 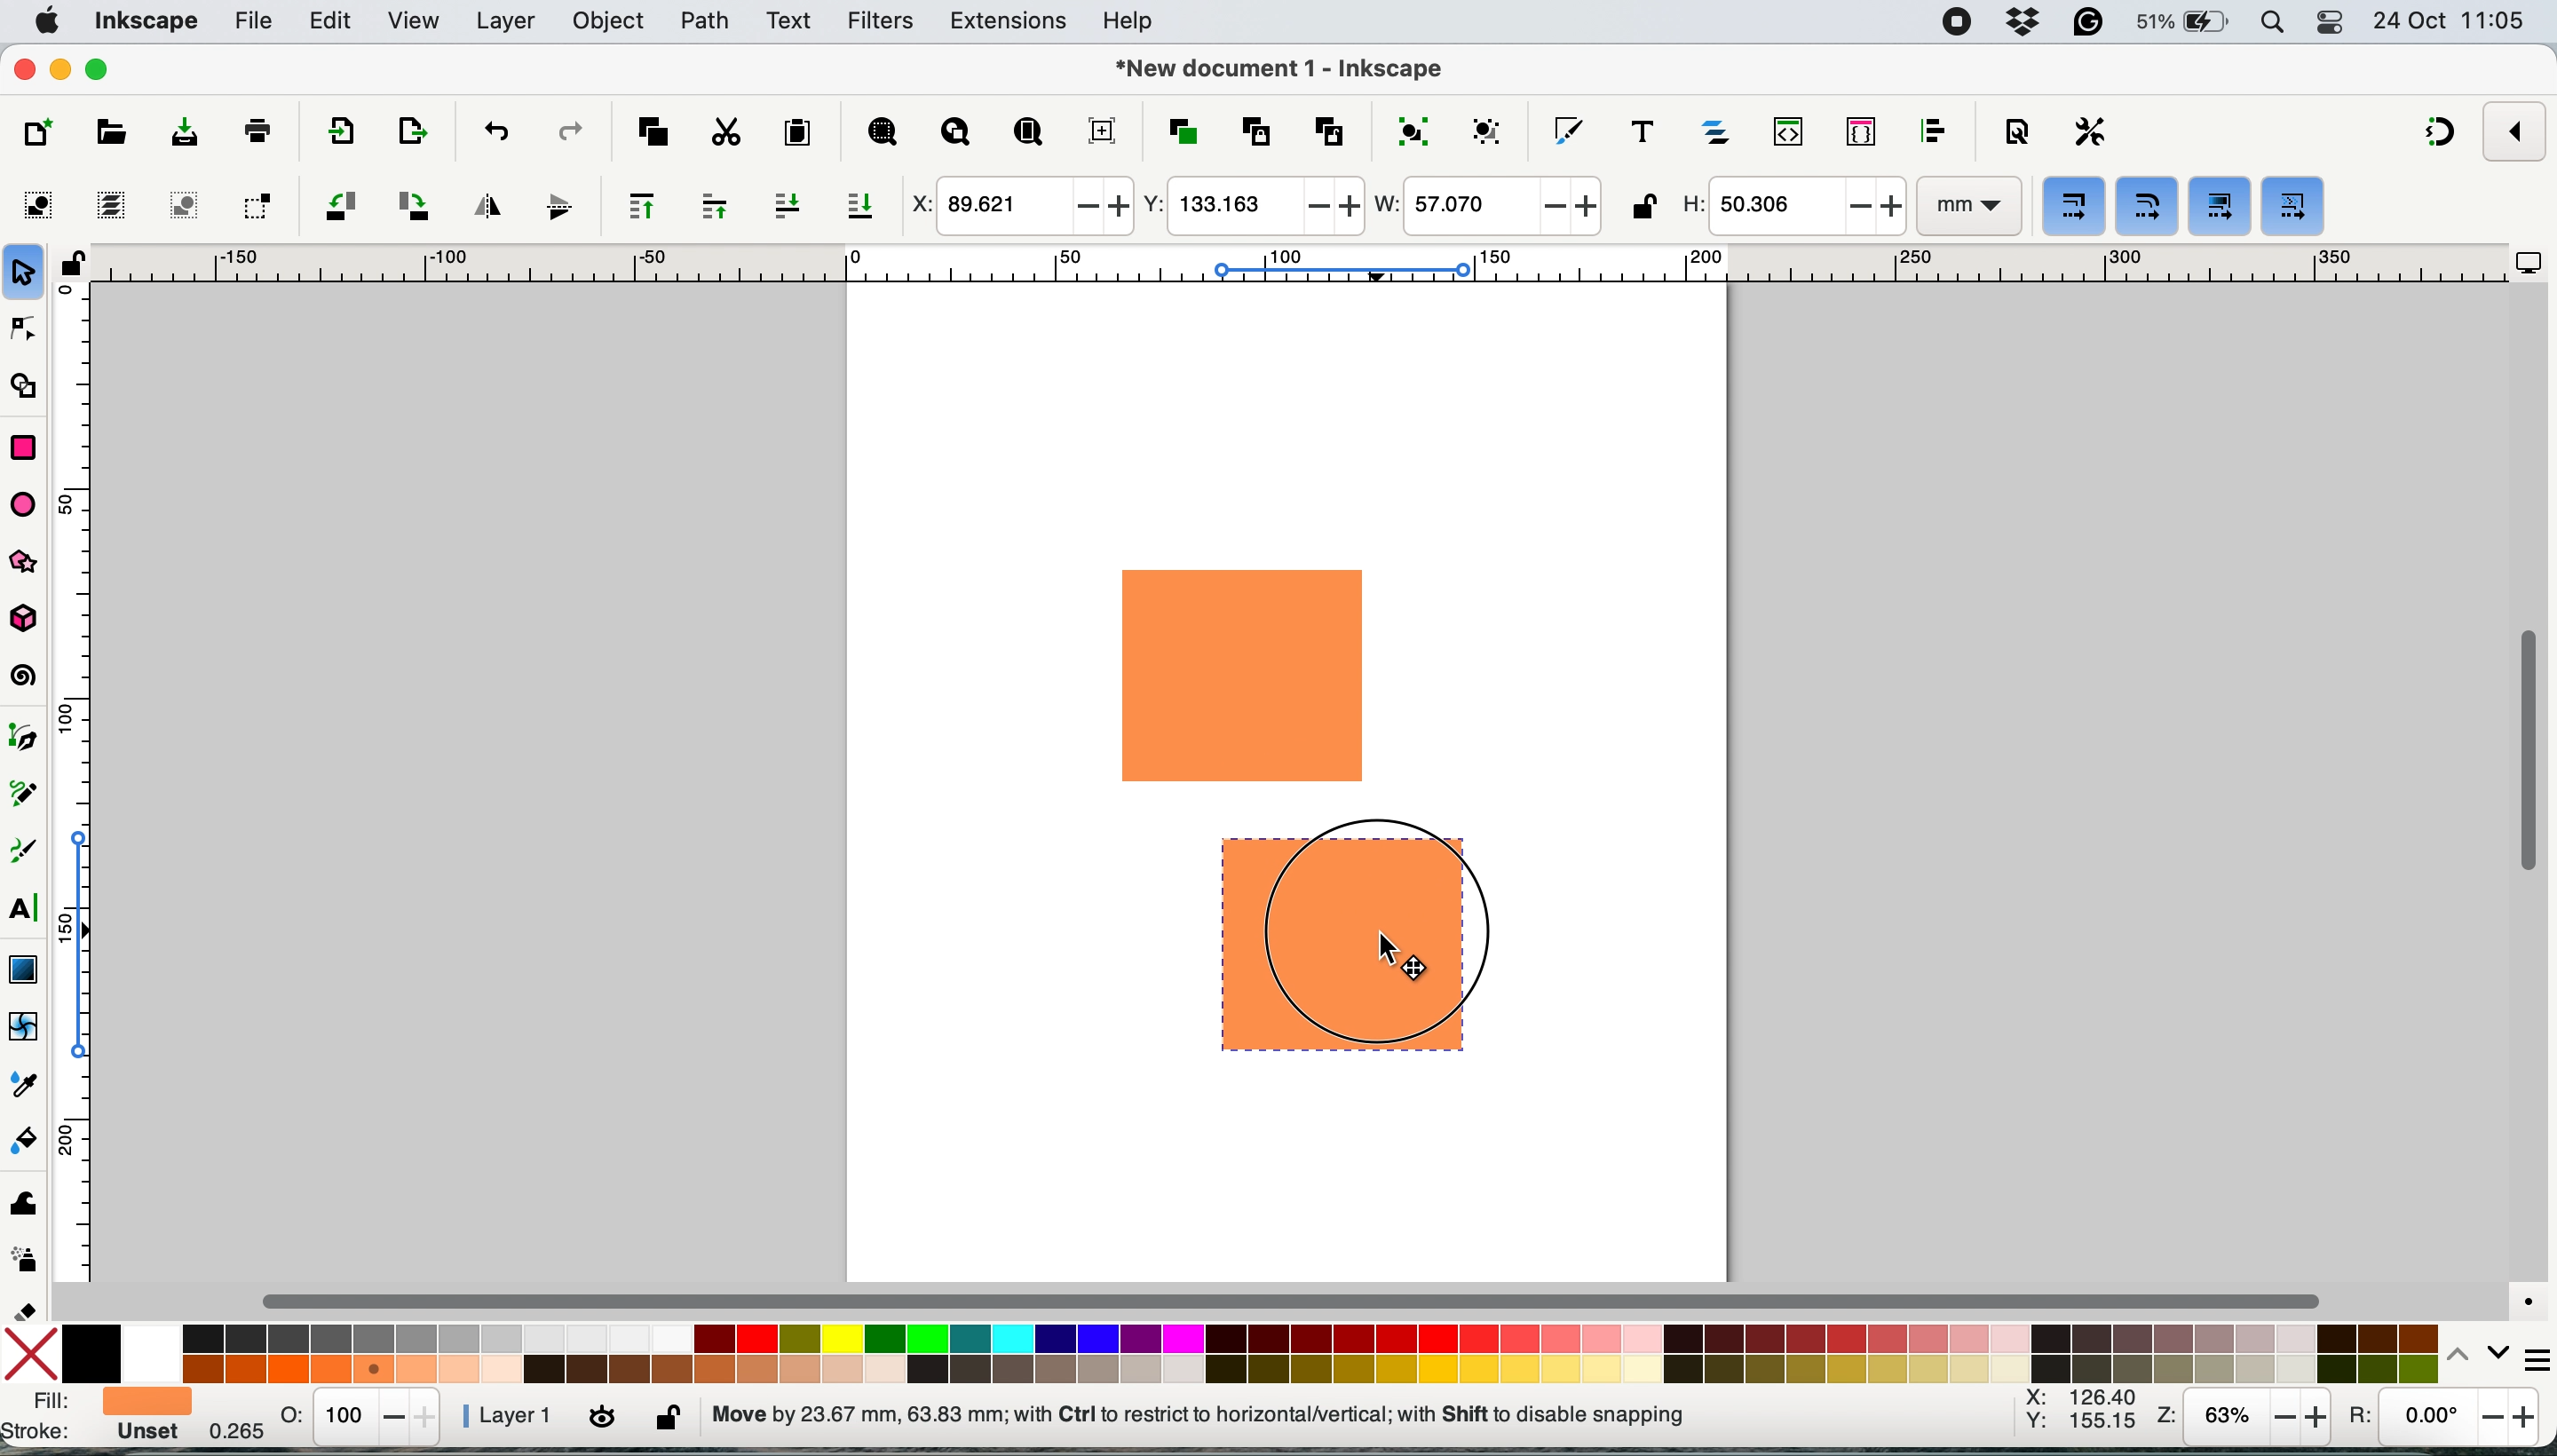 I want to click on redo, so click(x=569, y=130).